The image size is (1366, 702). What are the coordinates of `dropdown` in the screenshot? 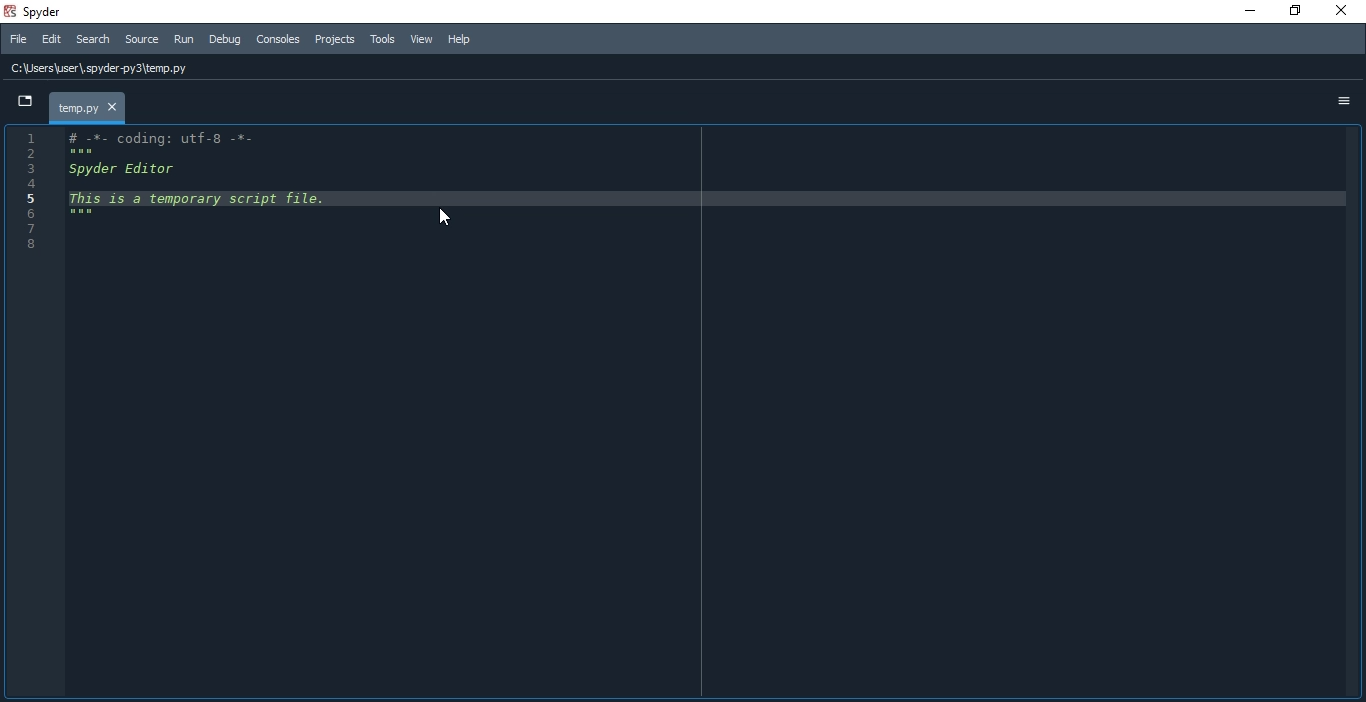 It's located at (24, 102).